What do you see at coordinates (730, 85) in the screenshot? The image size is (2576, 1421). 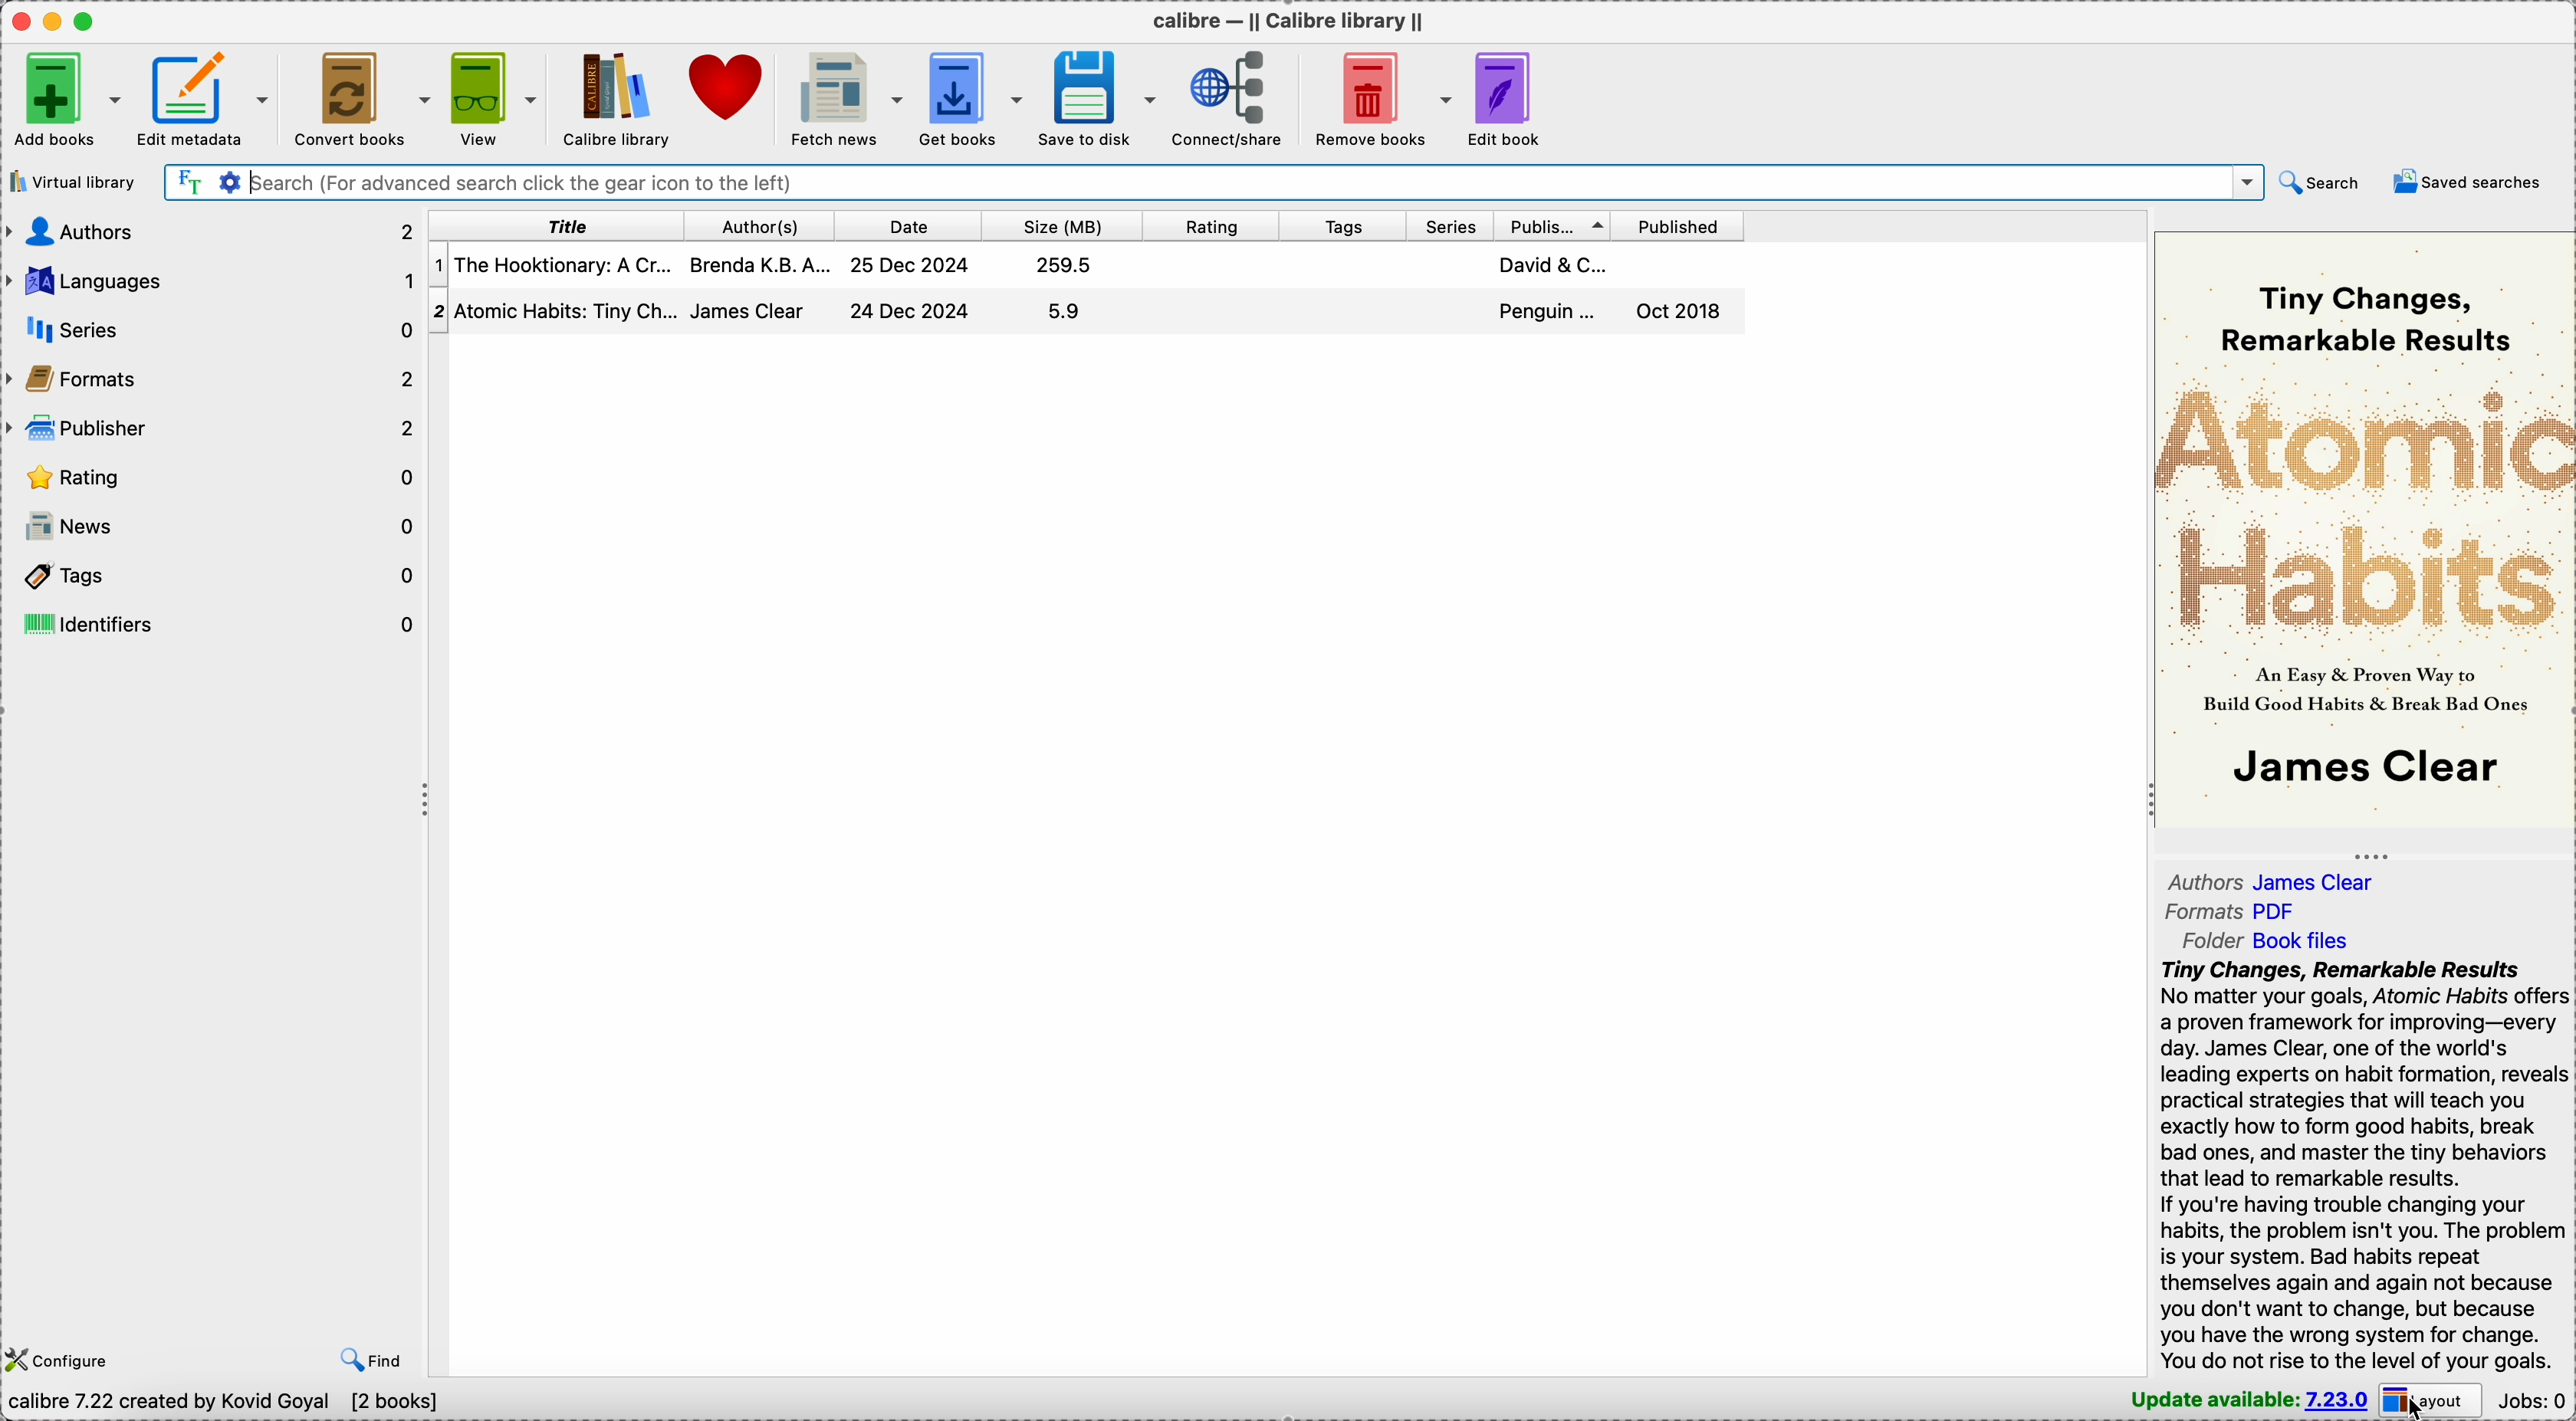 I see `donate` at bounding box center [730, 85].